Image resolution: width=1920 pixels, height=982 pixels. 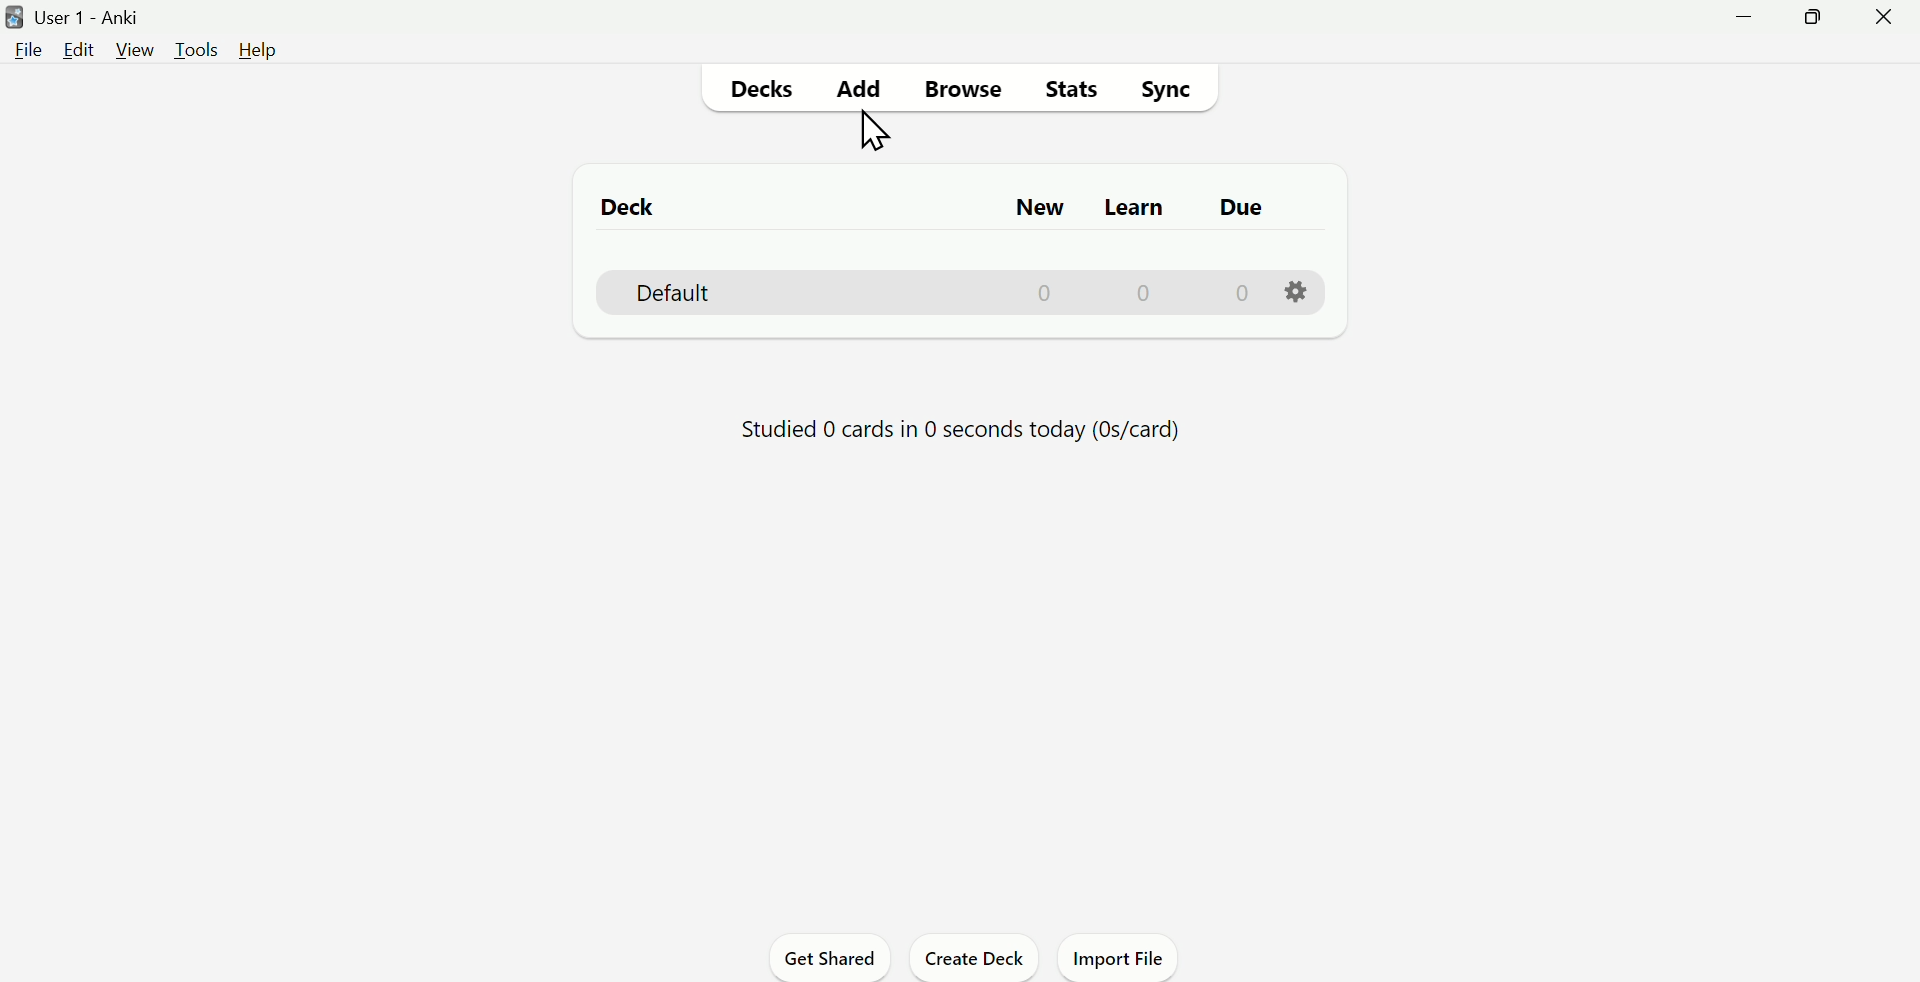 I want to click on File, so click(x=29, y=55).